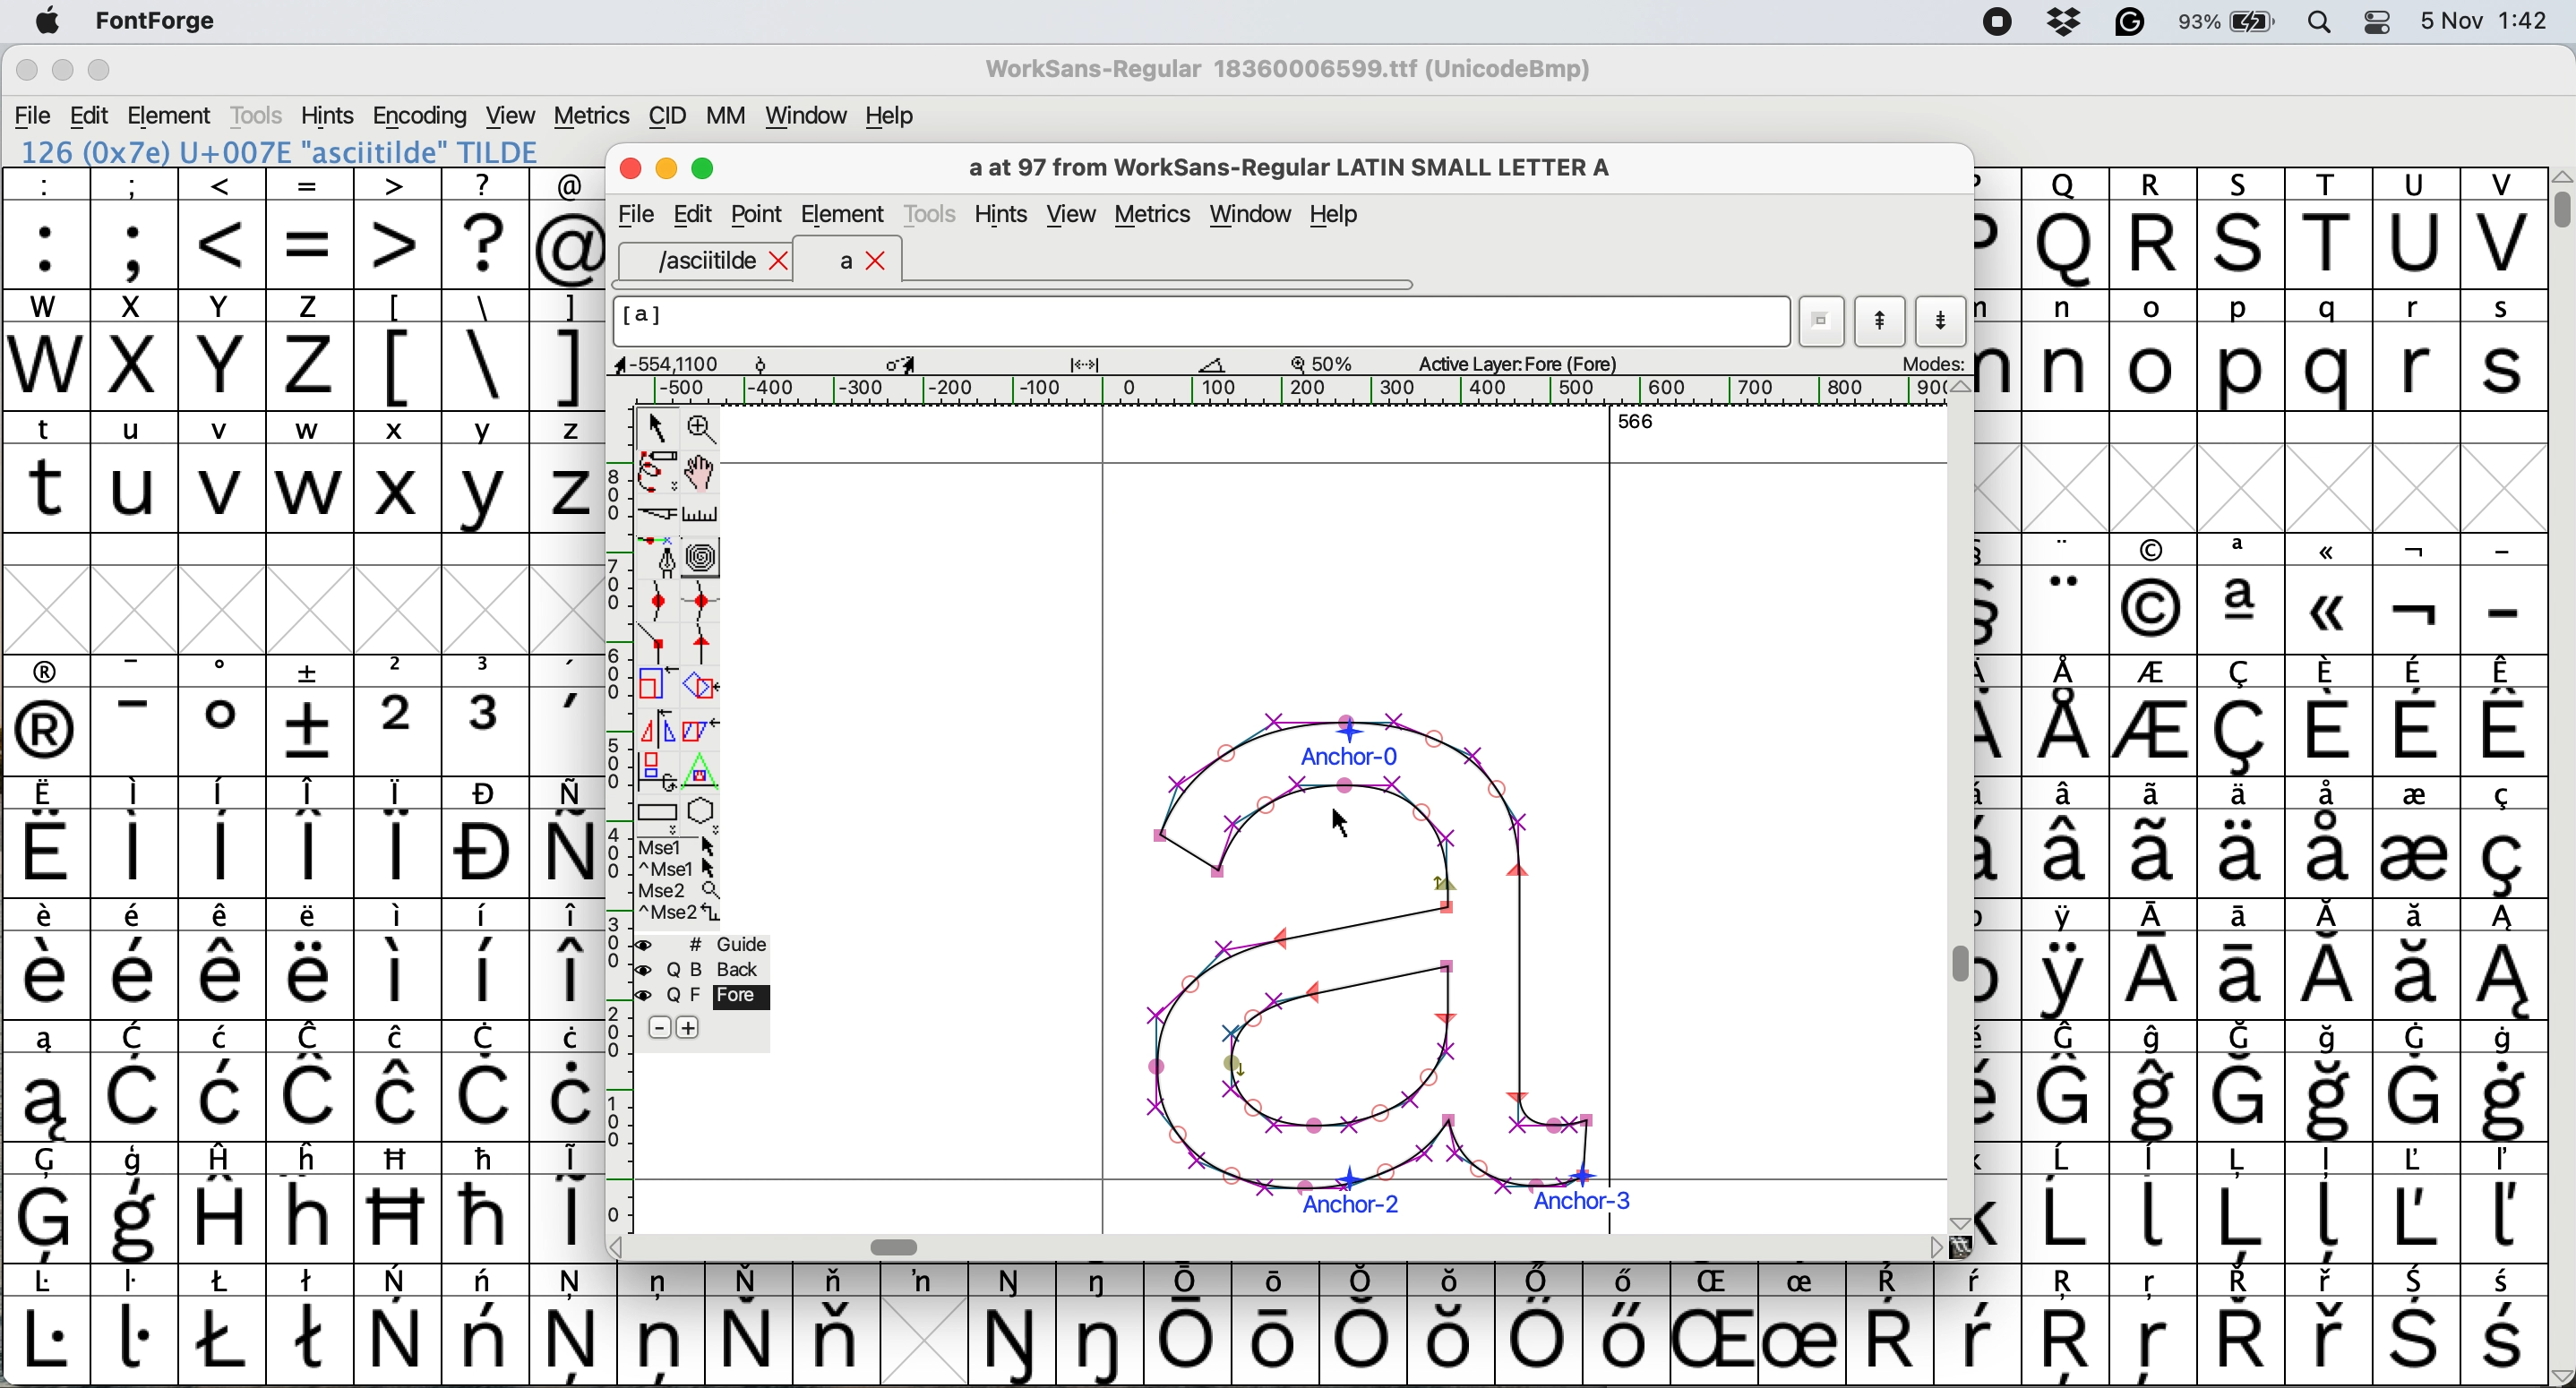 The width and height of the screenshot is (2576, 1388). What do you see at coordinates (163, 23) in the screenshot?
I see `fontforge` at bounding box center [163, 23].